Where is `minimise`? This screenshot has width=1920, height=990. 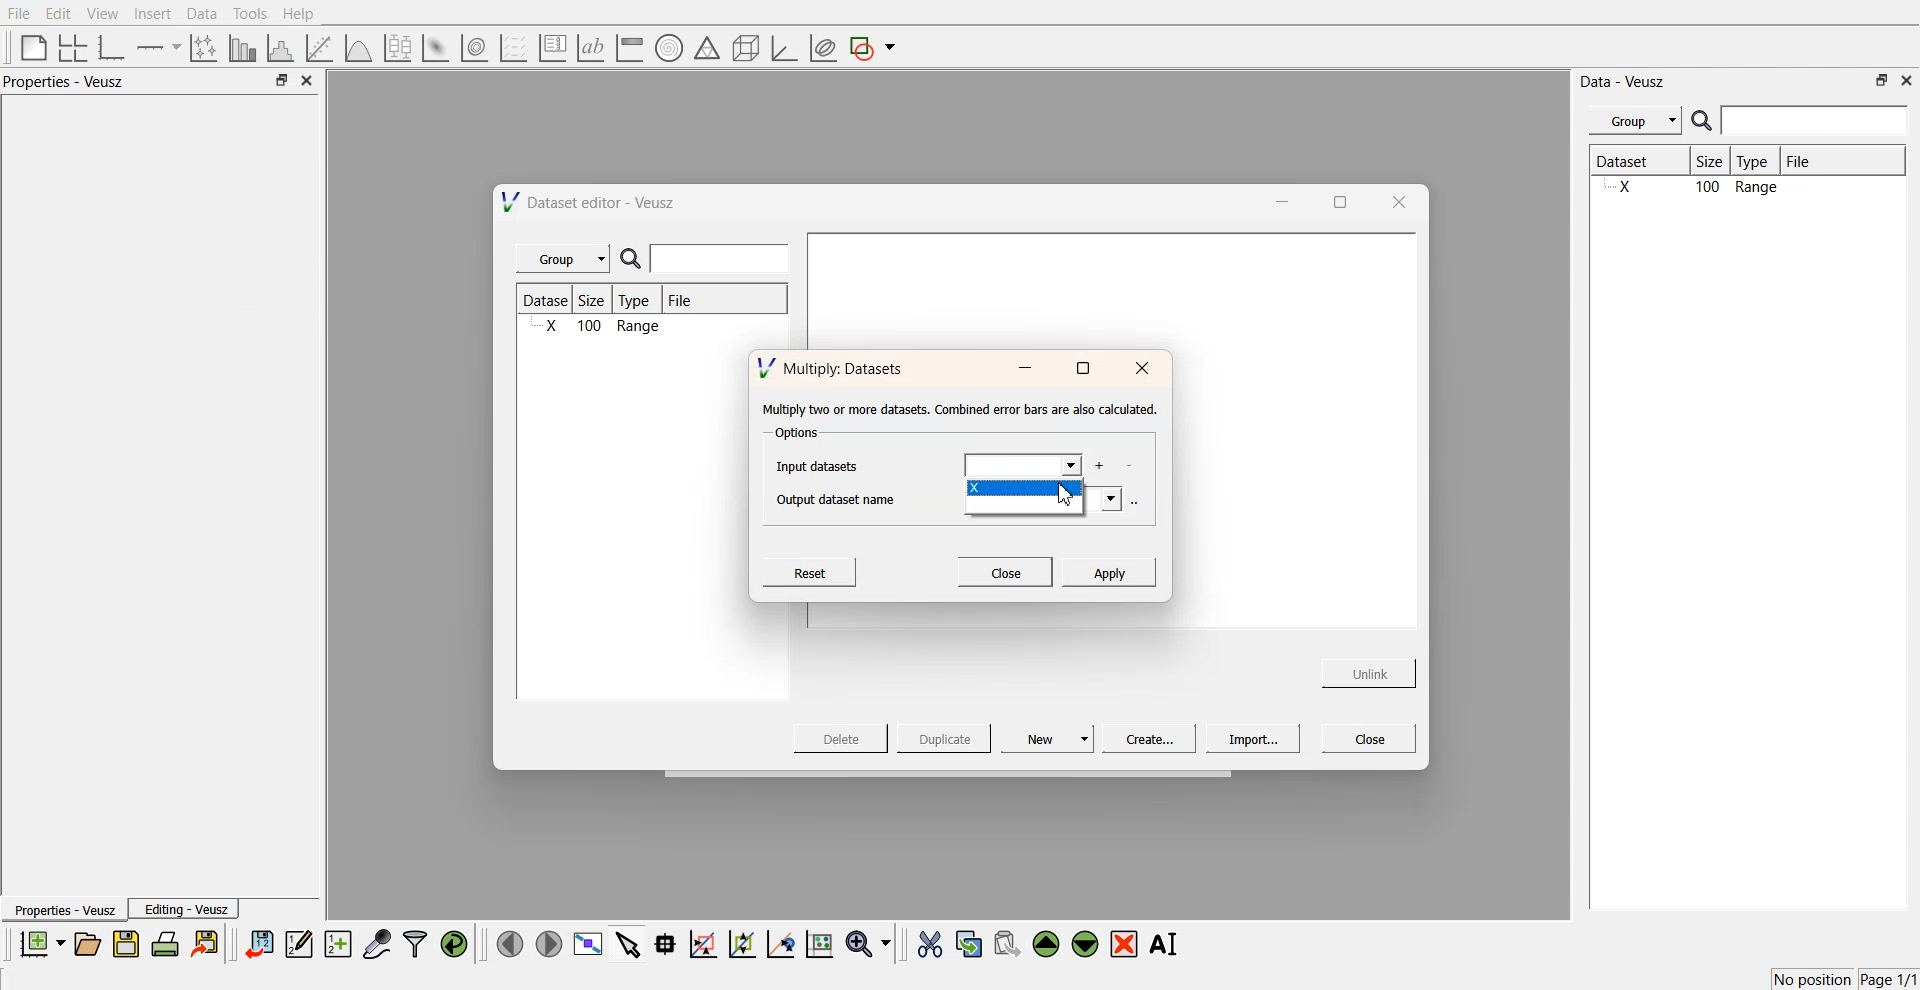
minimise is located at coordinates (1277, 200).